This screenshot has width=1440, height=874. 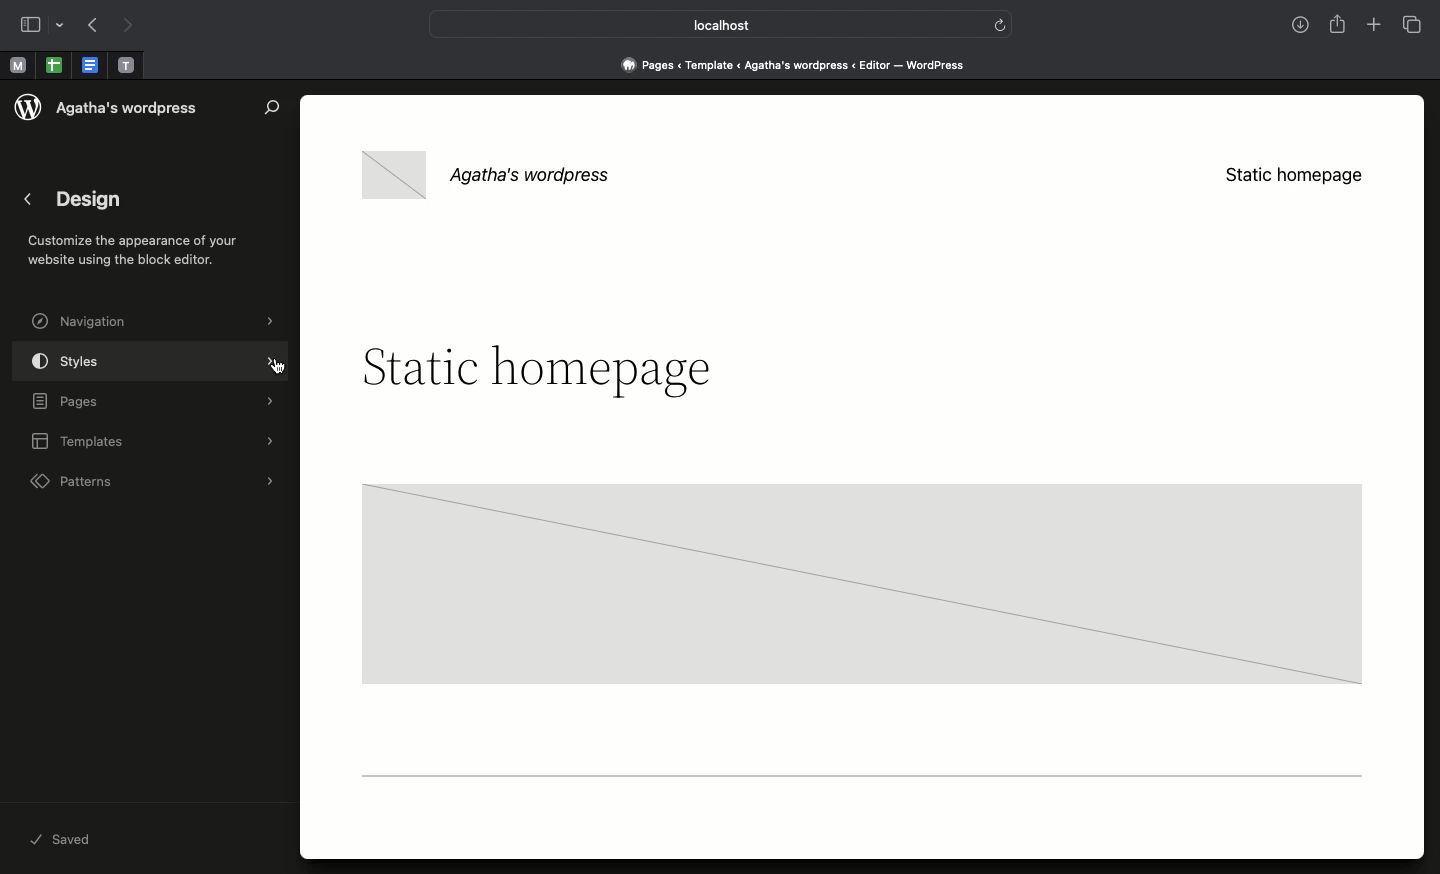 What do you see at coordinates (706, 24) in the screenshot?
I see `Local host` at bounding box center [706, 24].